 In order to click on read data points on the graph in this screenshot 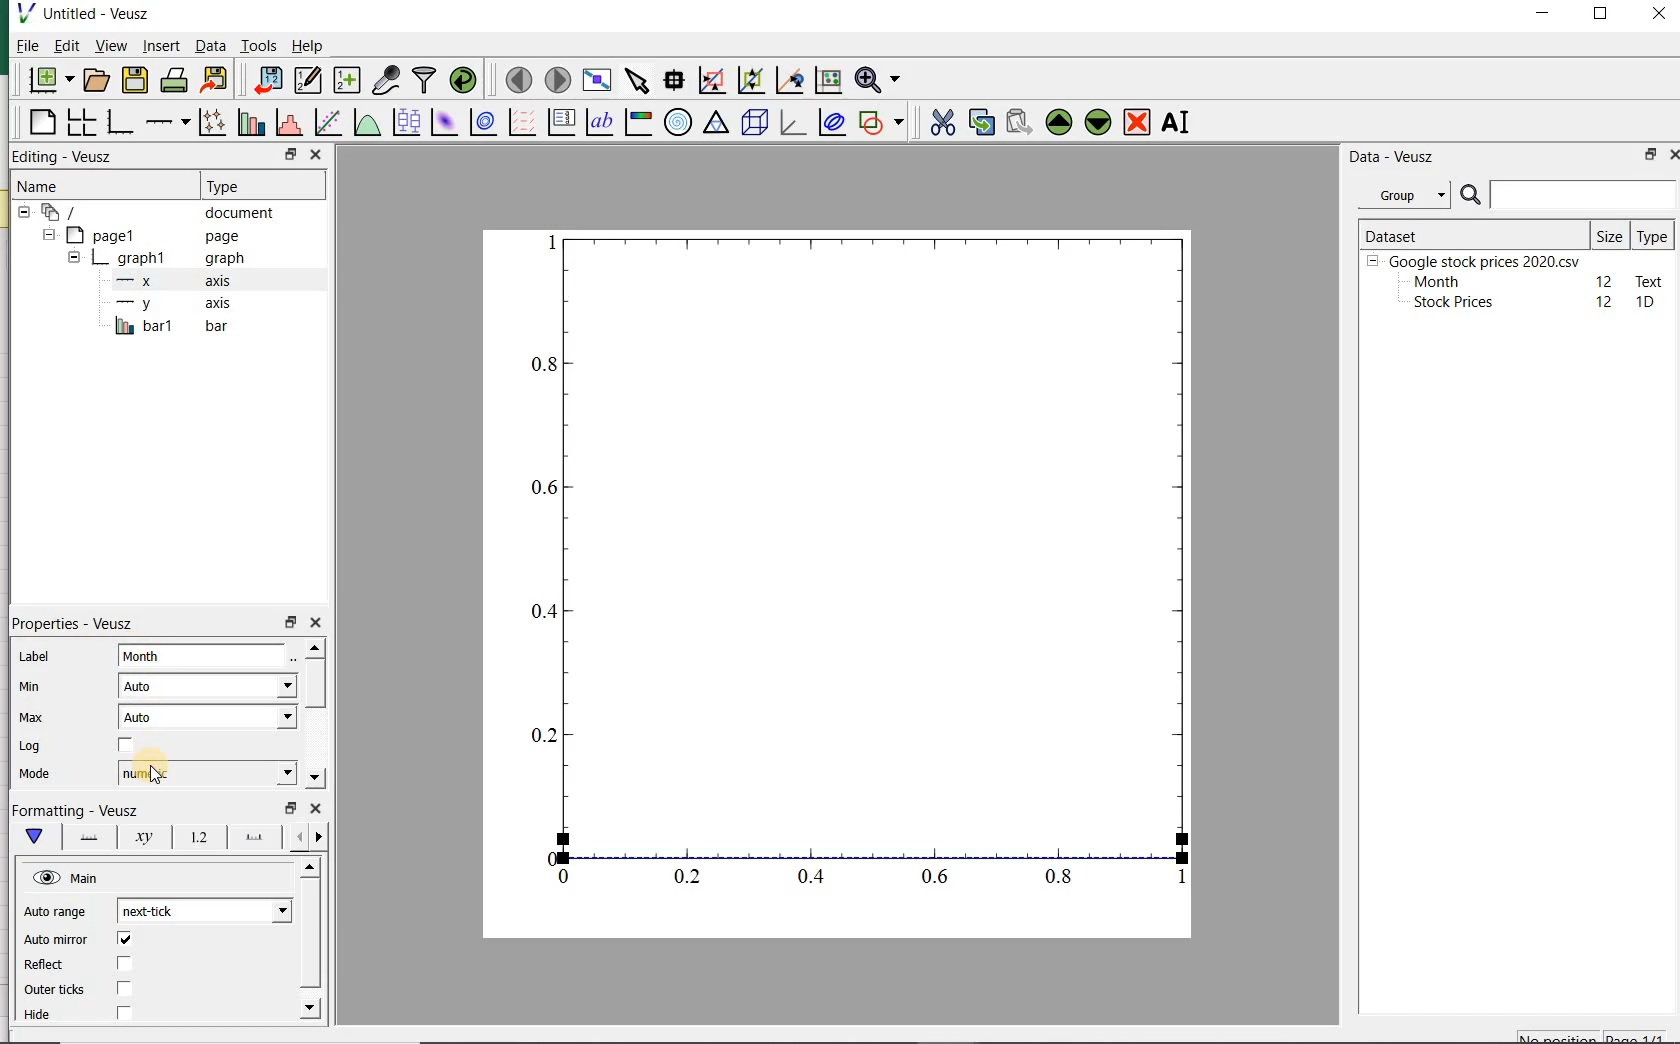, I will do `click(672, 81)`.